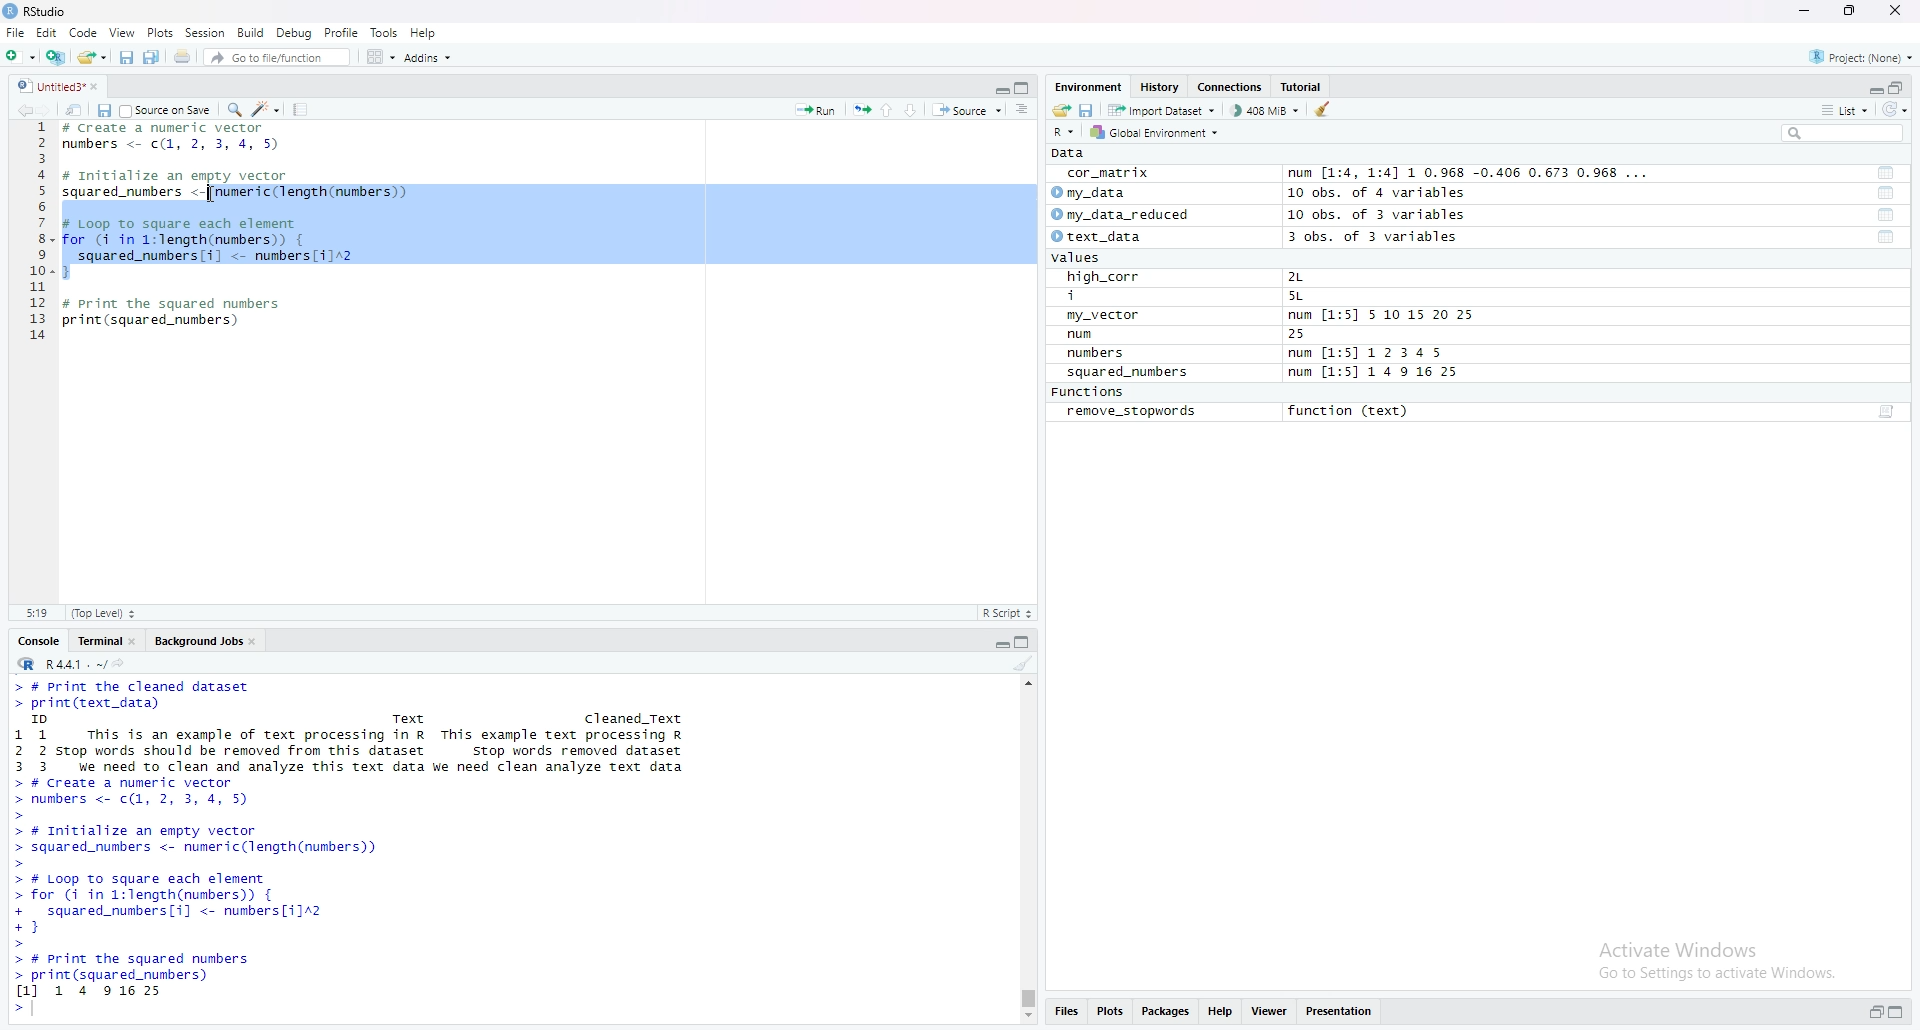 The height and width of the screenshot is (1030, 1920). What do you see at coordinates (1099, 238) in the screenshot?
I see `© text_data` at bounding box center [1099, 238].